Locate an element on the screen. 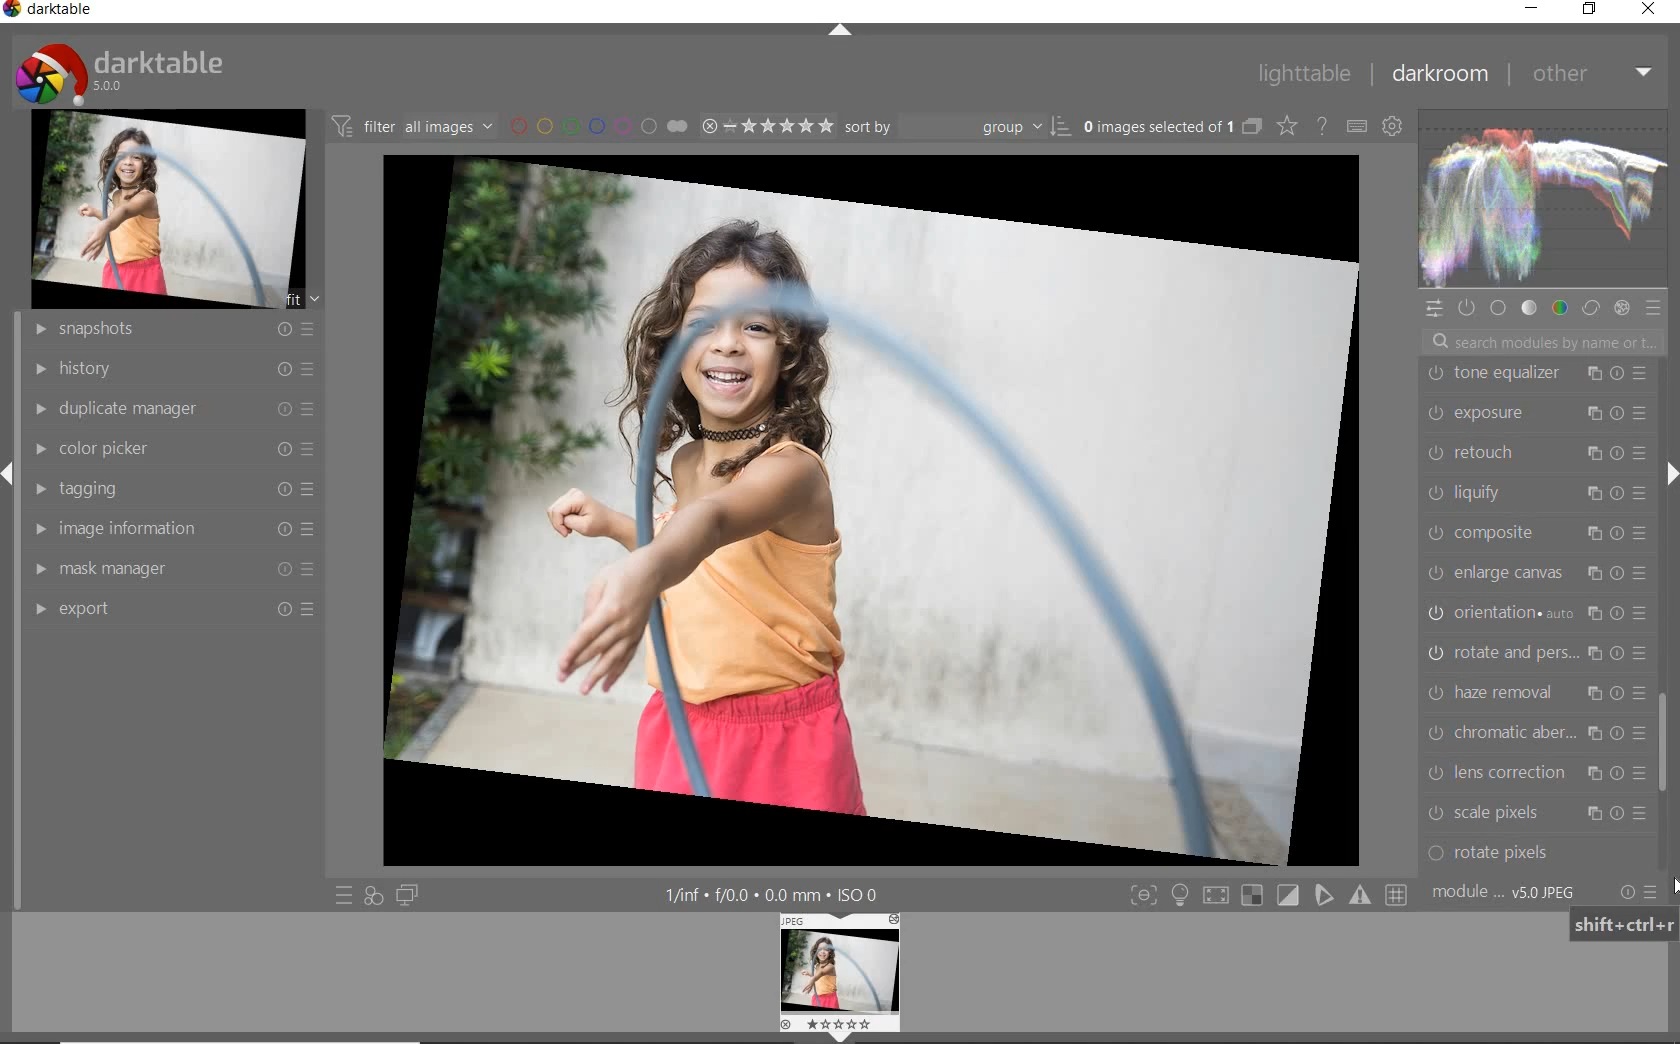 The height and width of the screenshot is (1044, 1680). color picker is located at coordinates (171, 448).